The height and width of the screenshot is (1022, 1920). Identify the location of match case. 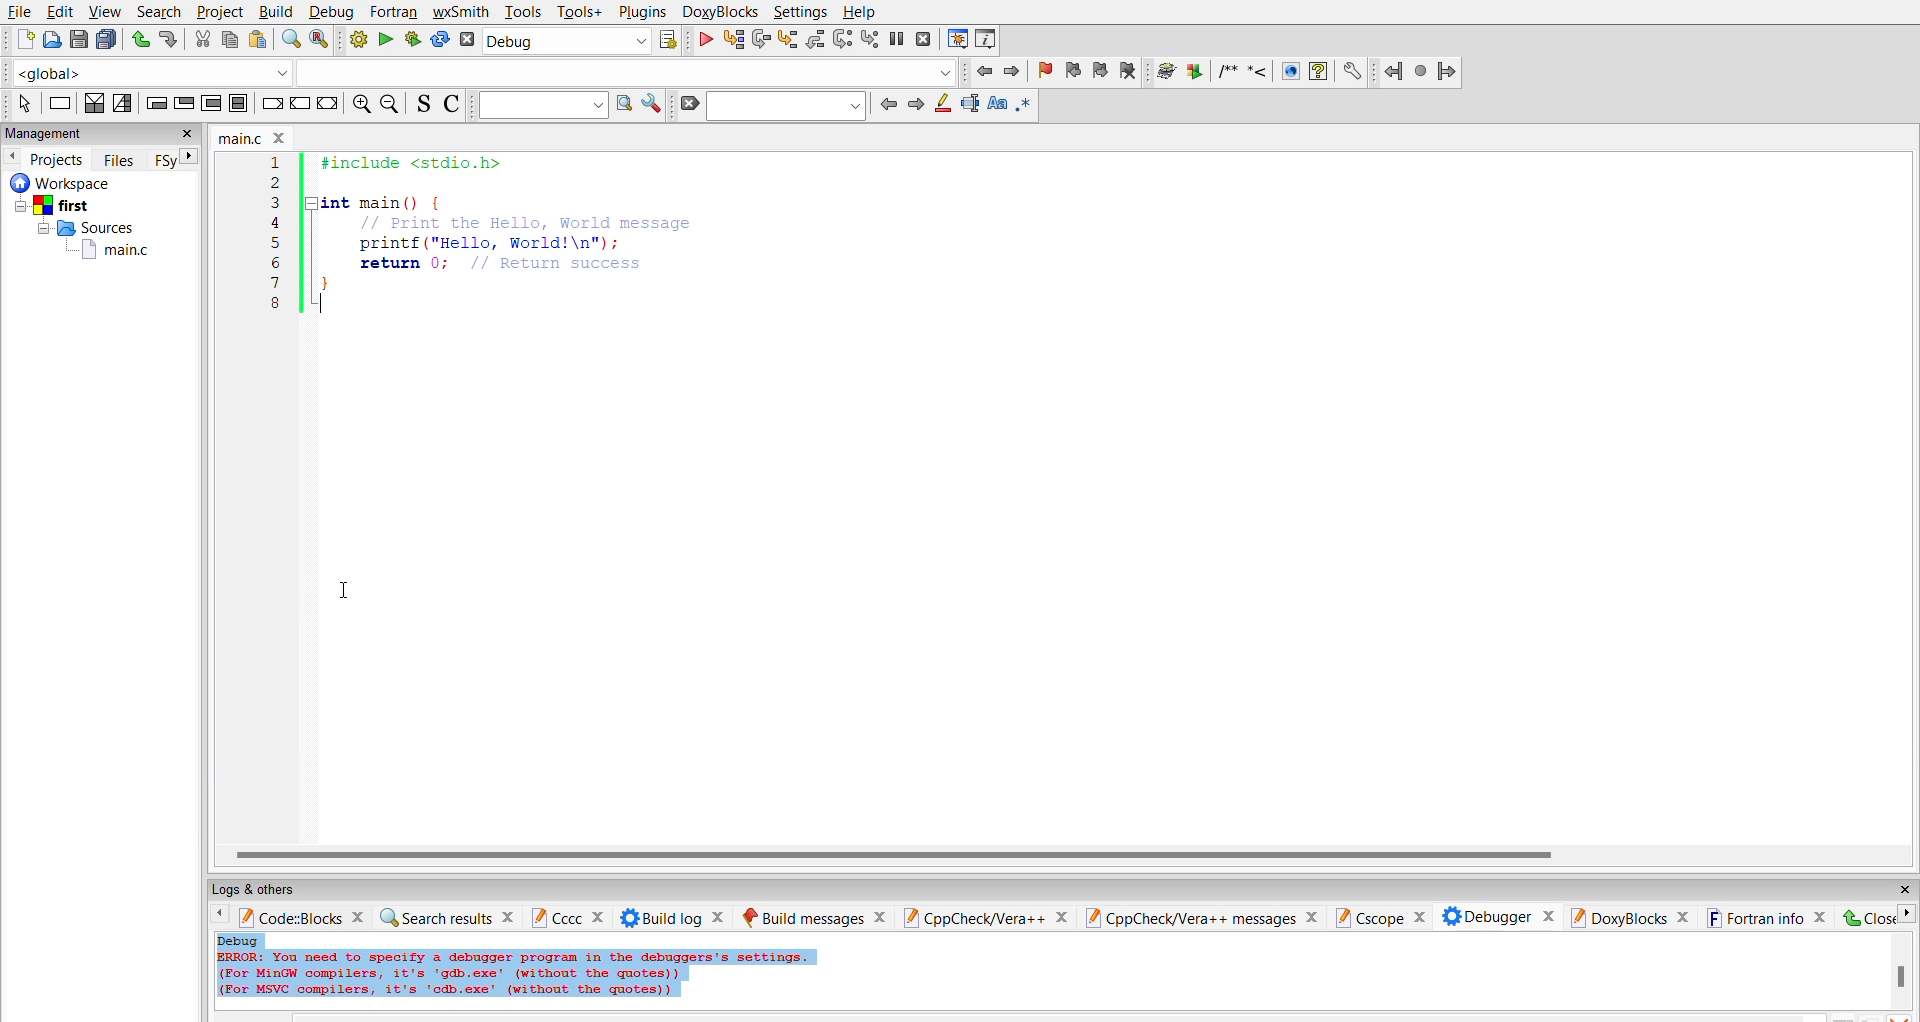
(996, 105).